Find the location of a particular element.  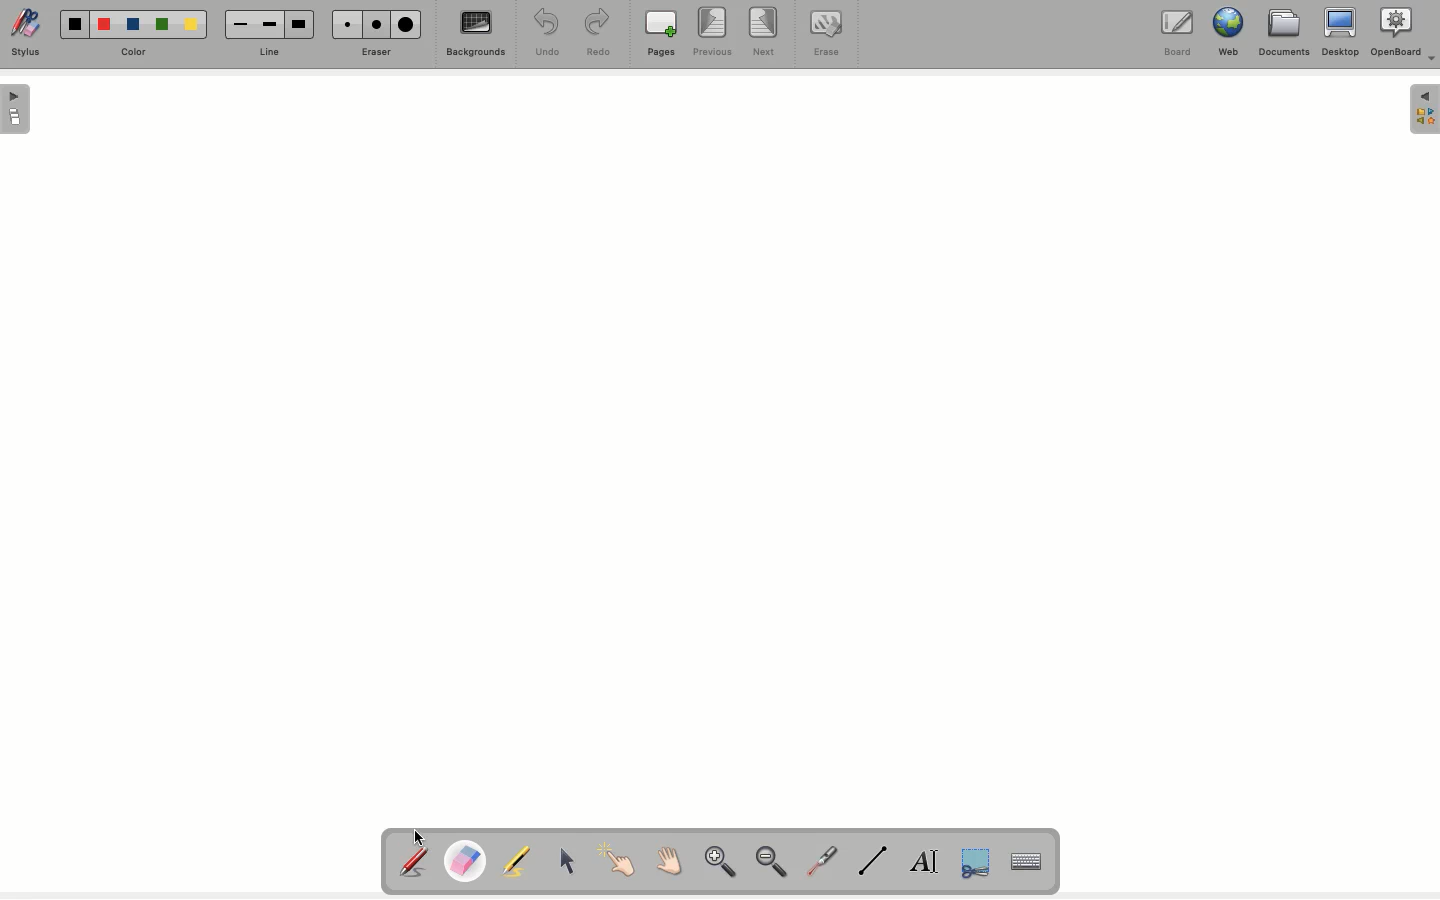

Zoom out is located at coordinates (777, 864).